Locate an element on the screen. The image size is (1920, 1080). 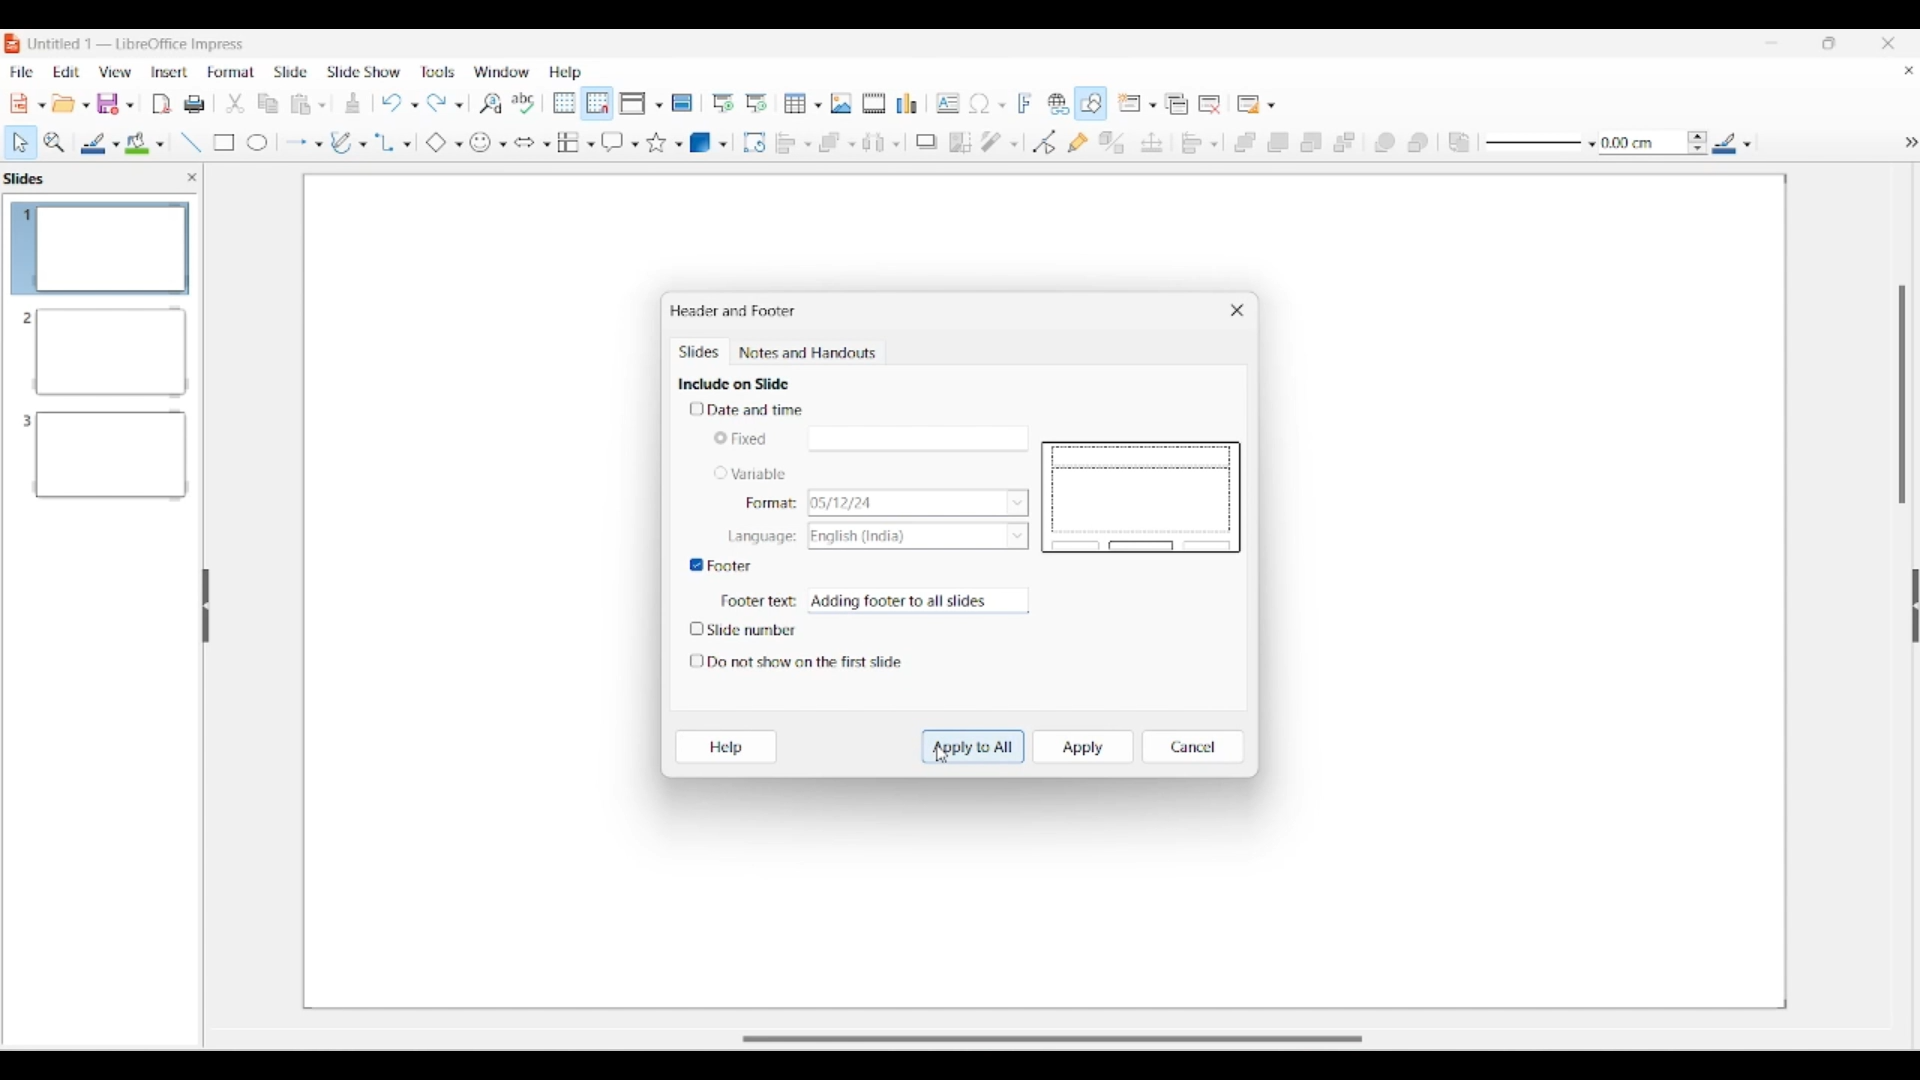
Window menu is located at coordinates (501, 72).